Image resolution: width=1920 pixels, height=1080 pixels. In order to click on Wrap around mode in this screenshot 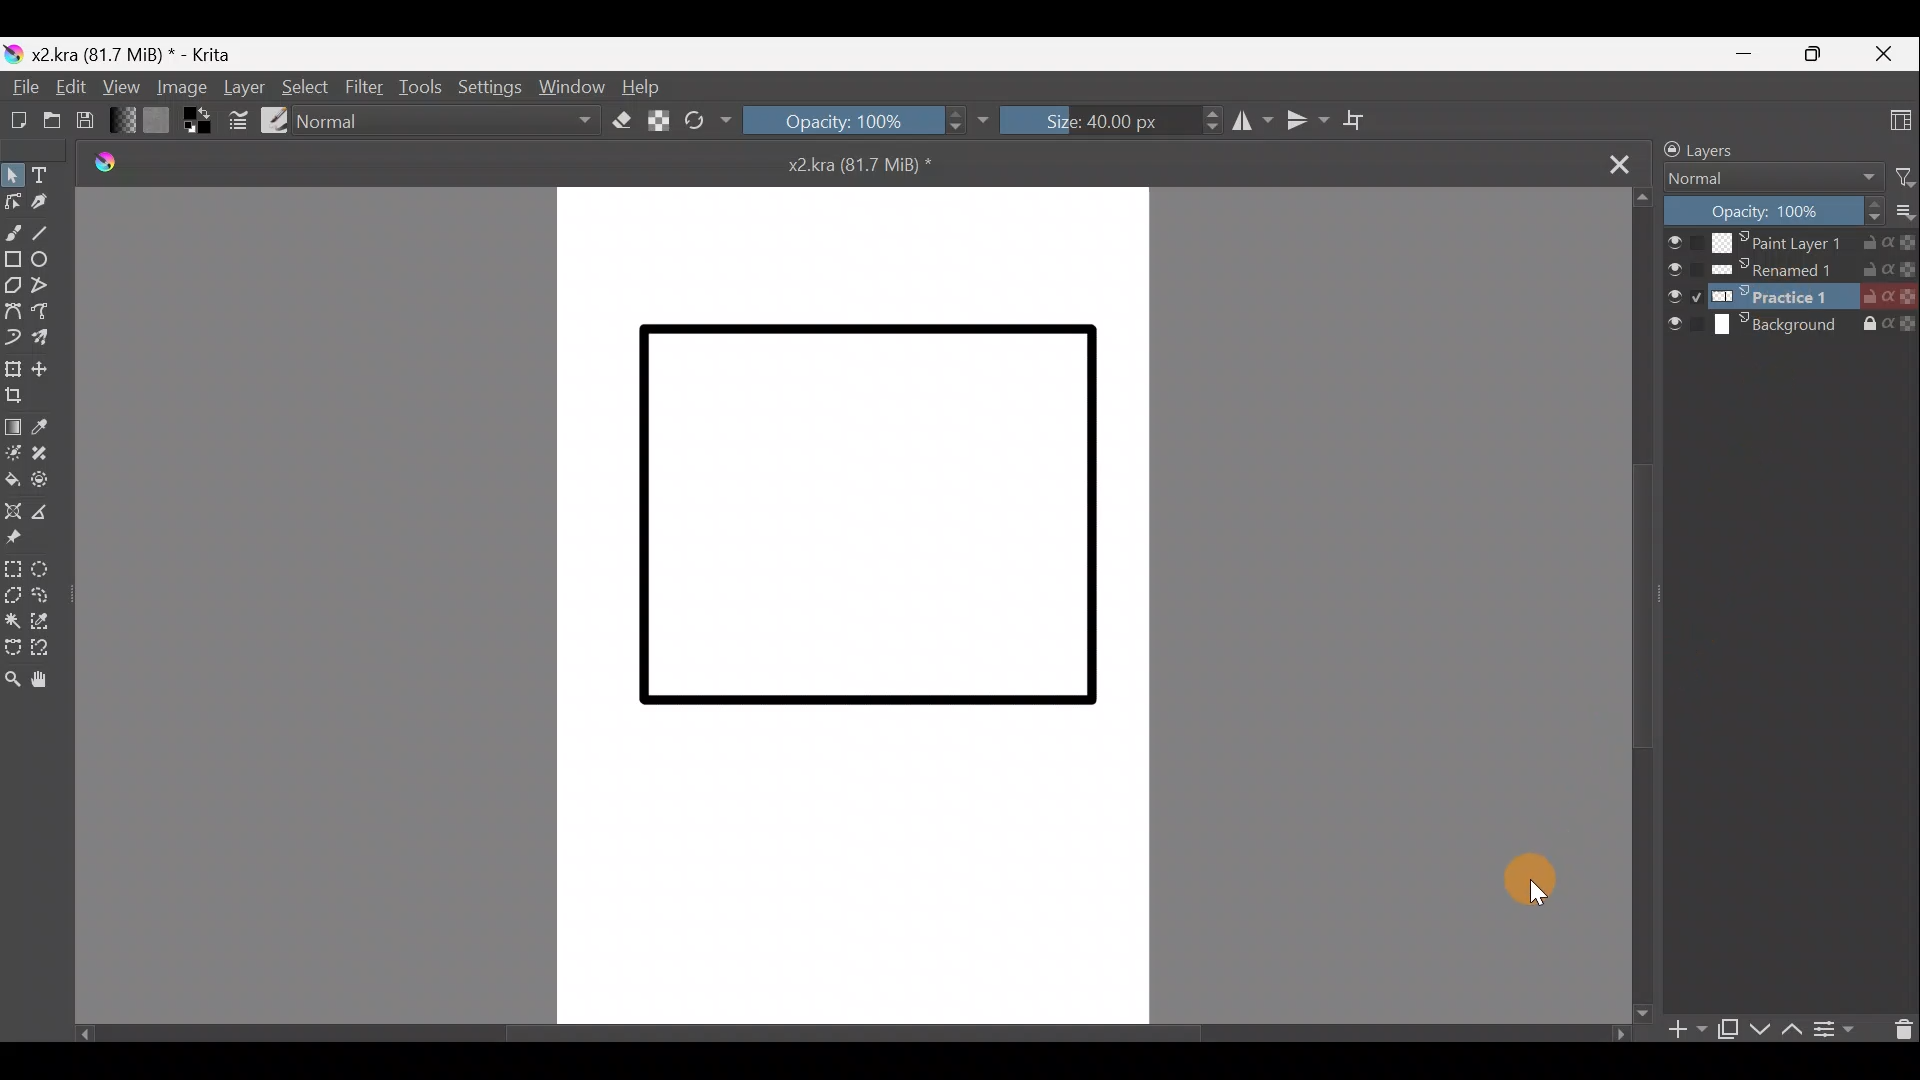, I will do `click(1361, 119)`.